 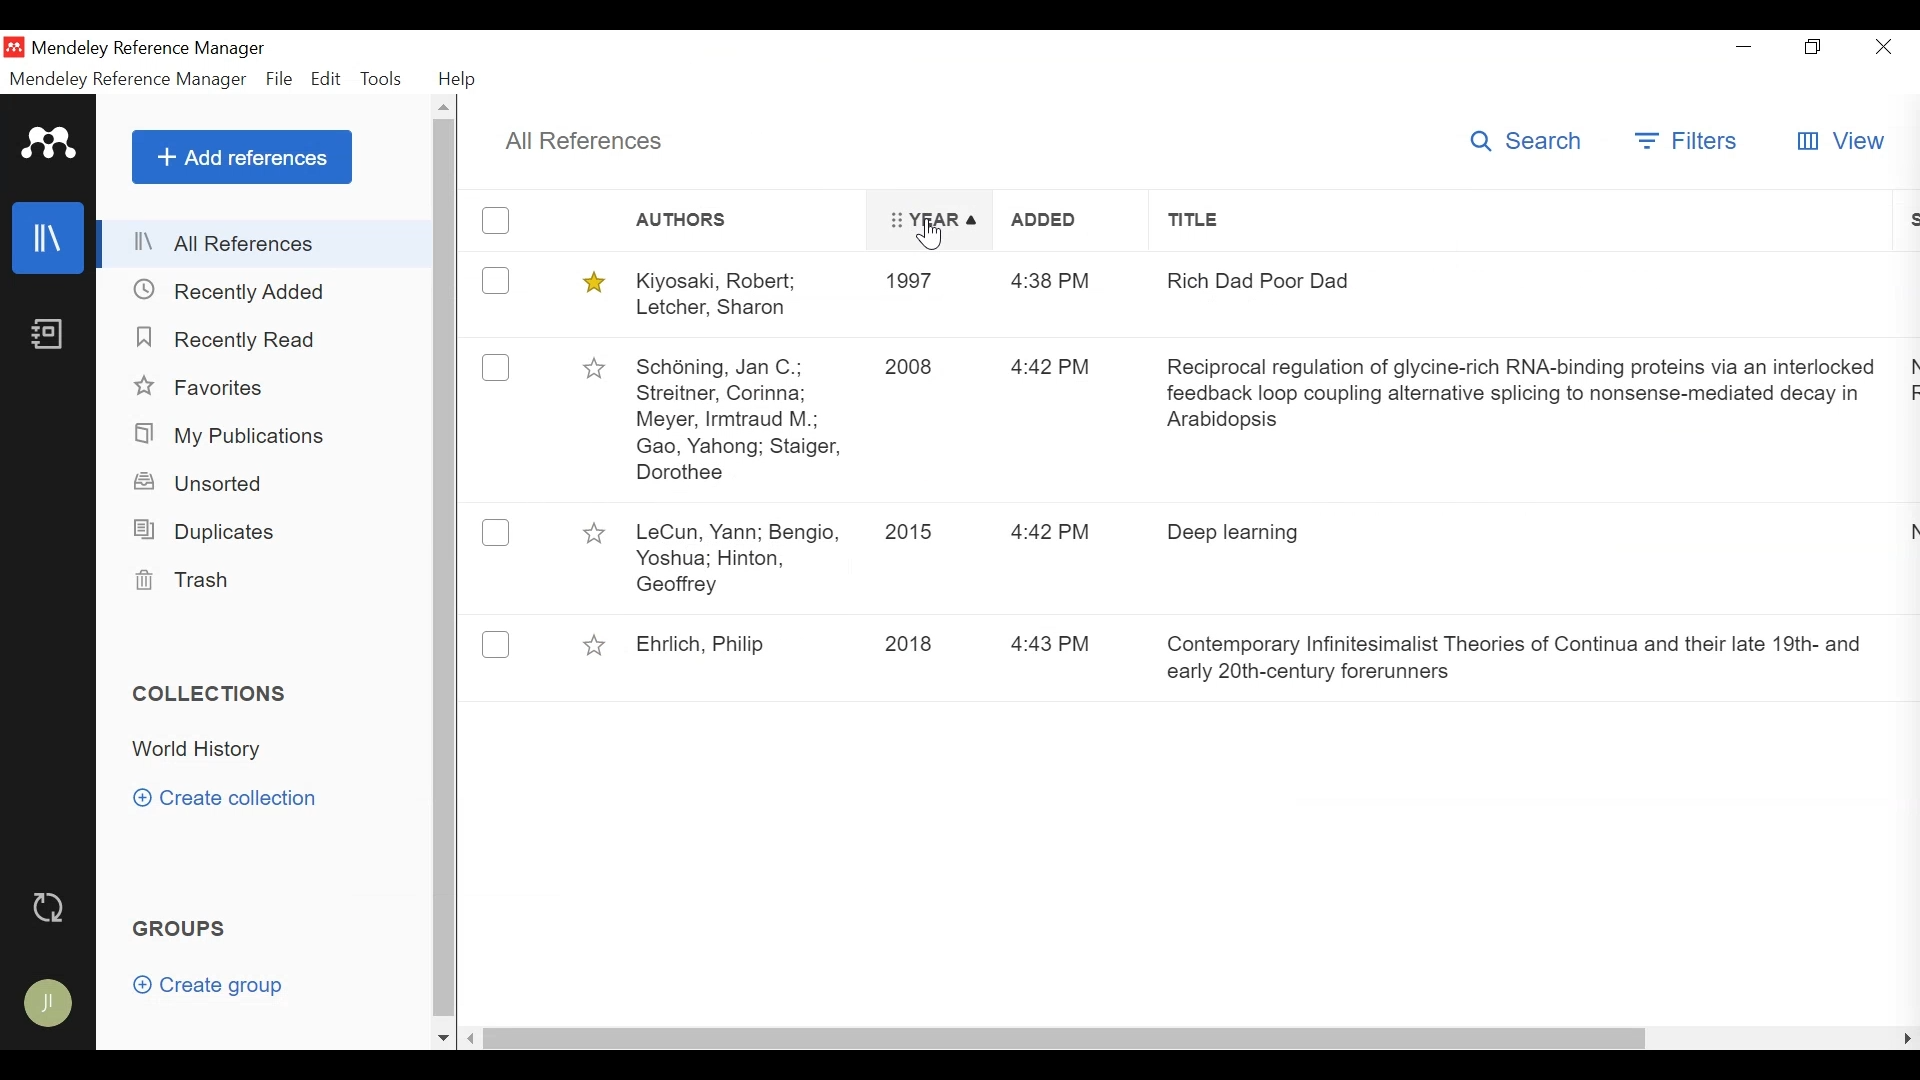 I want to click on (un)Select Favorites, so click(x=597, y=368).